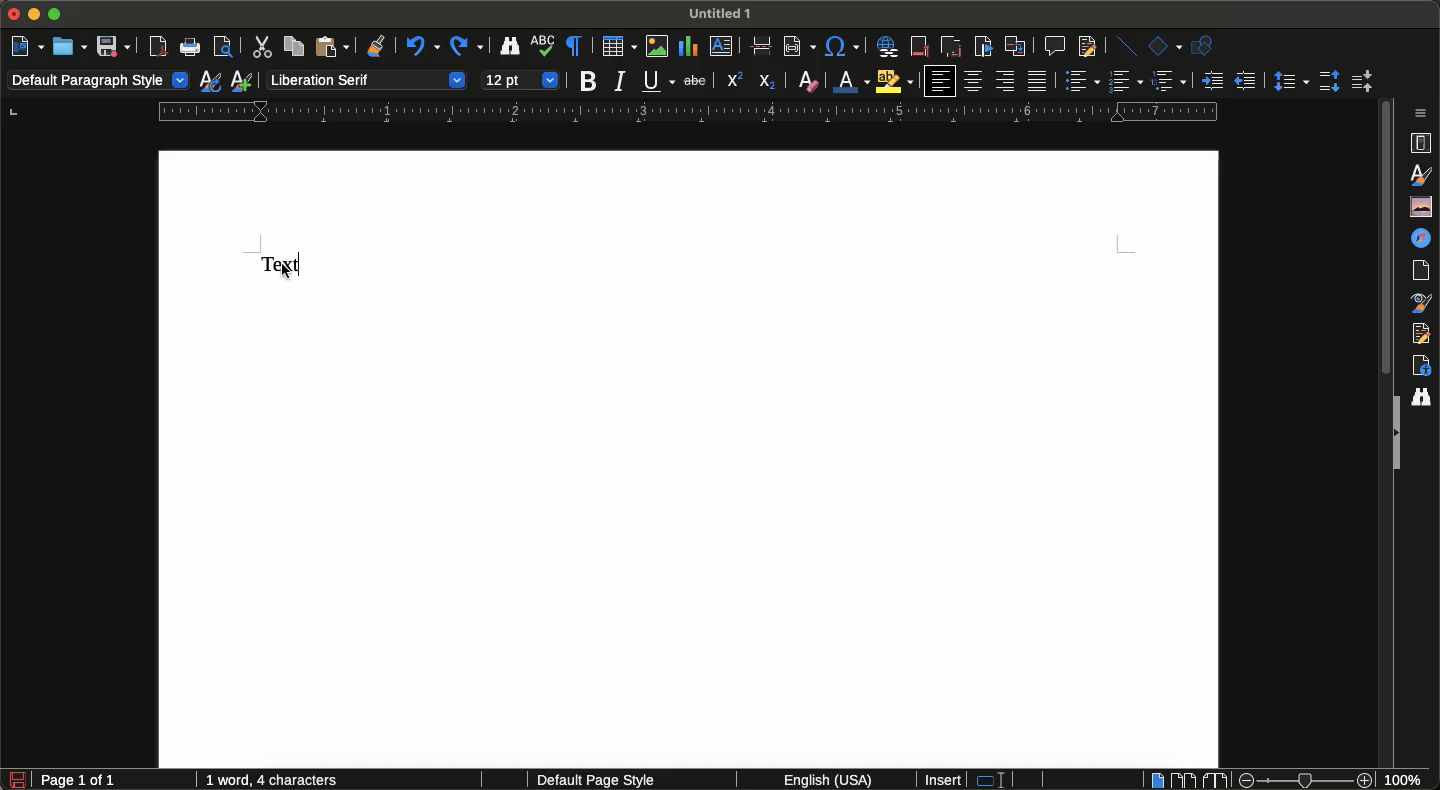  What do you see at coordinates (1425, 333) in the screenshot?
I see `Manage changes` at bounding box center [1425, 333].